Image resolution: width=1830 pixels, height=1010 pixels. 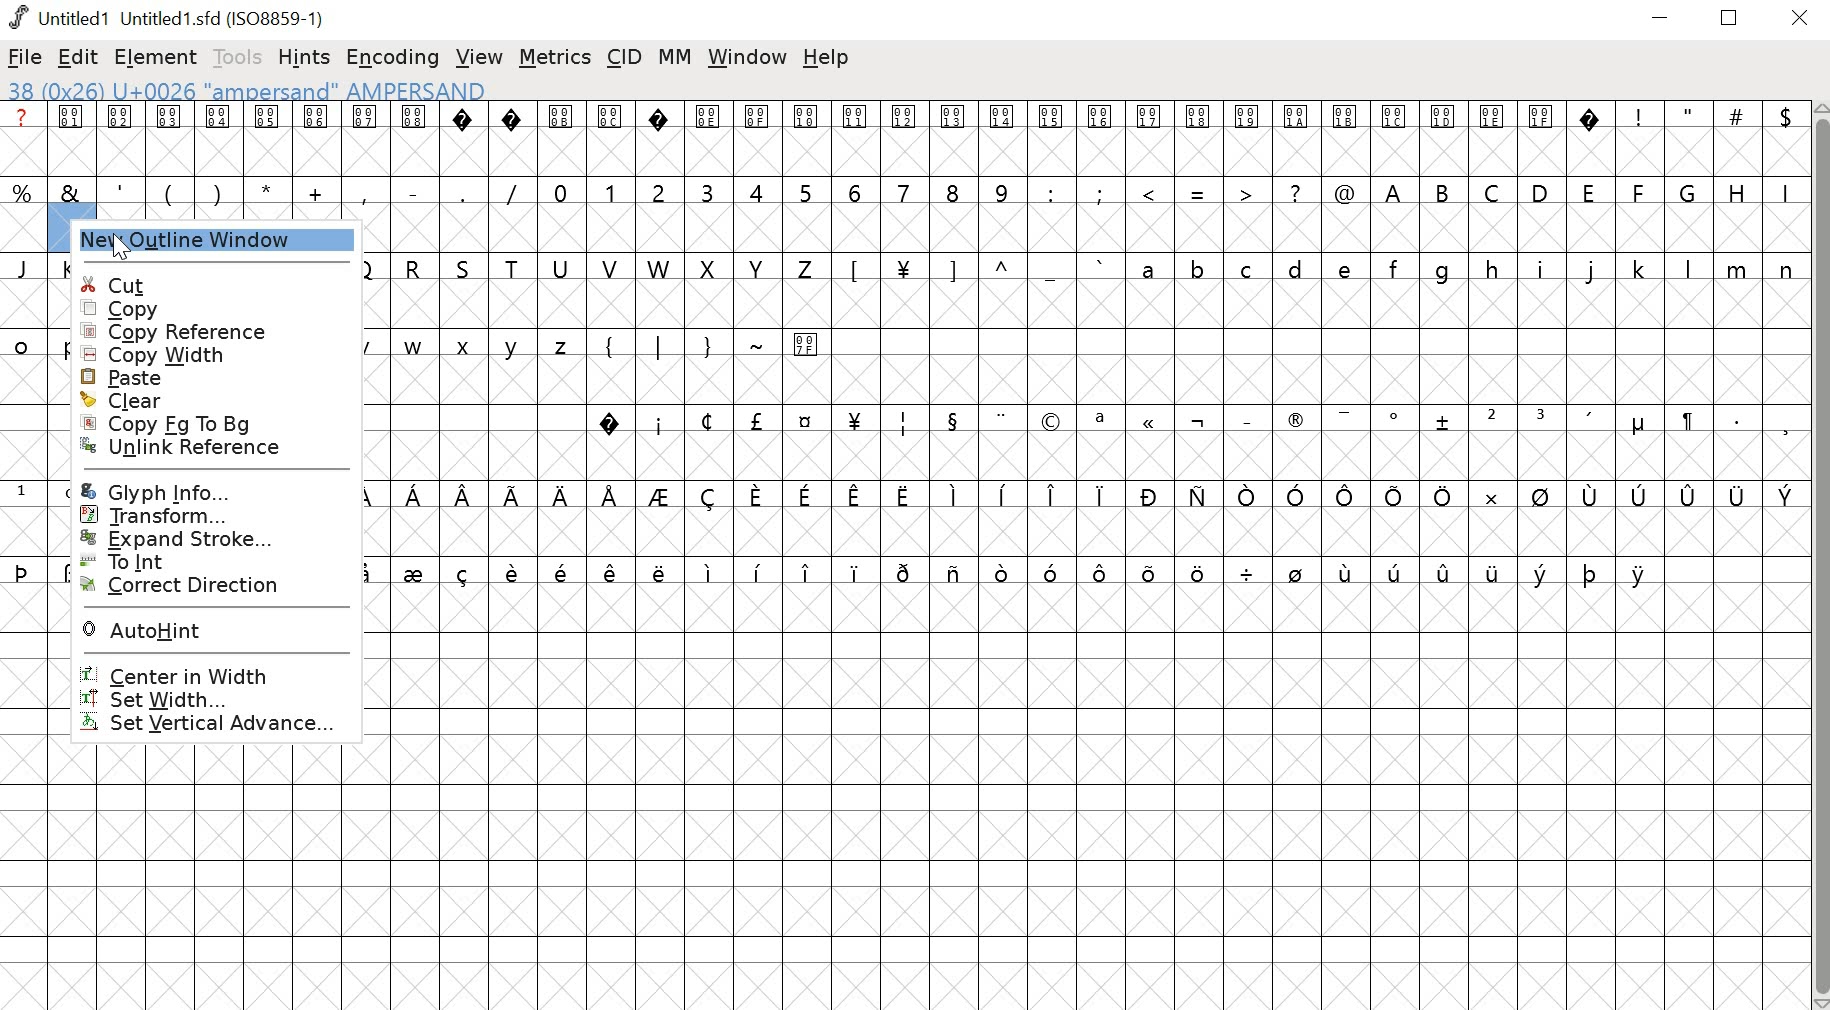 What do you see at coordinates (903, 268) in the screenshot?
I see `¥` at bounding box center [903, 268].